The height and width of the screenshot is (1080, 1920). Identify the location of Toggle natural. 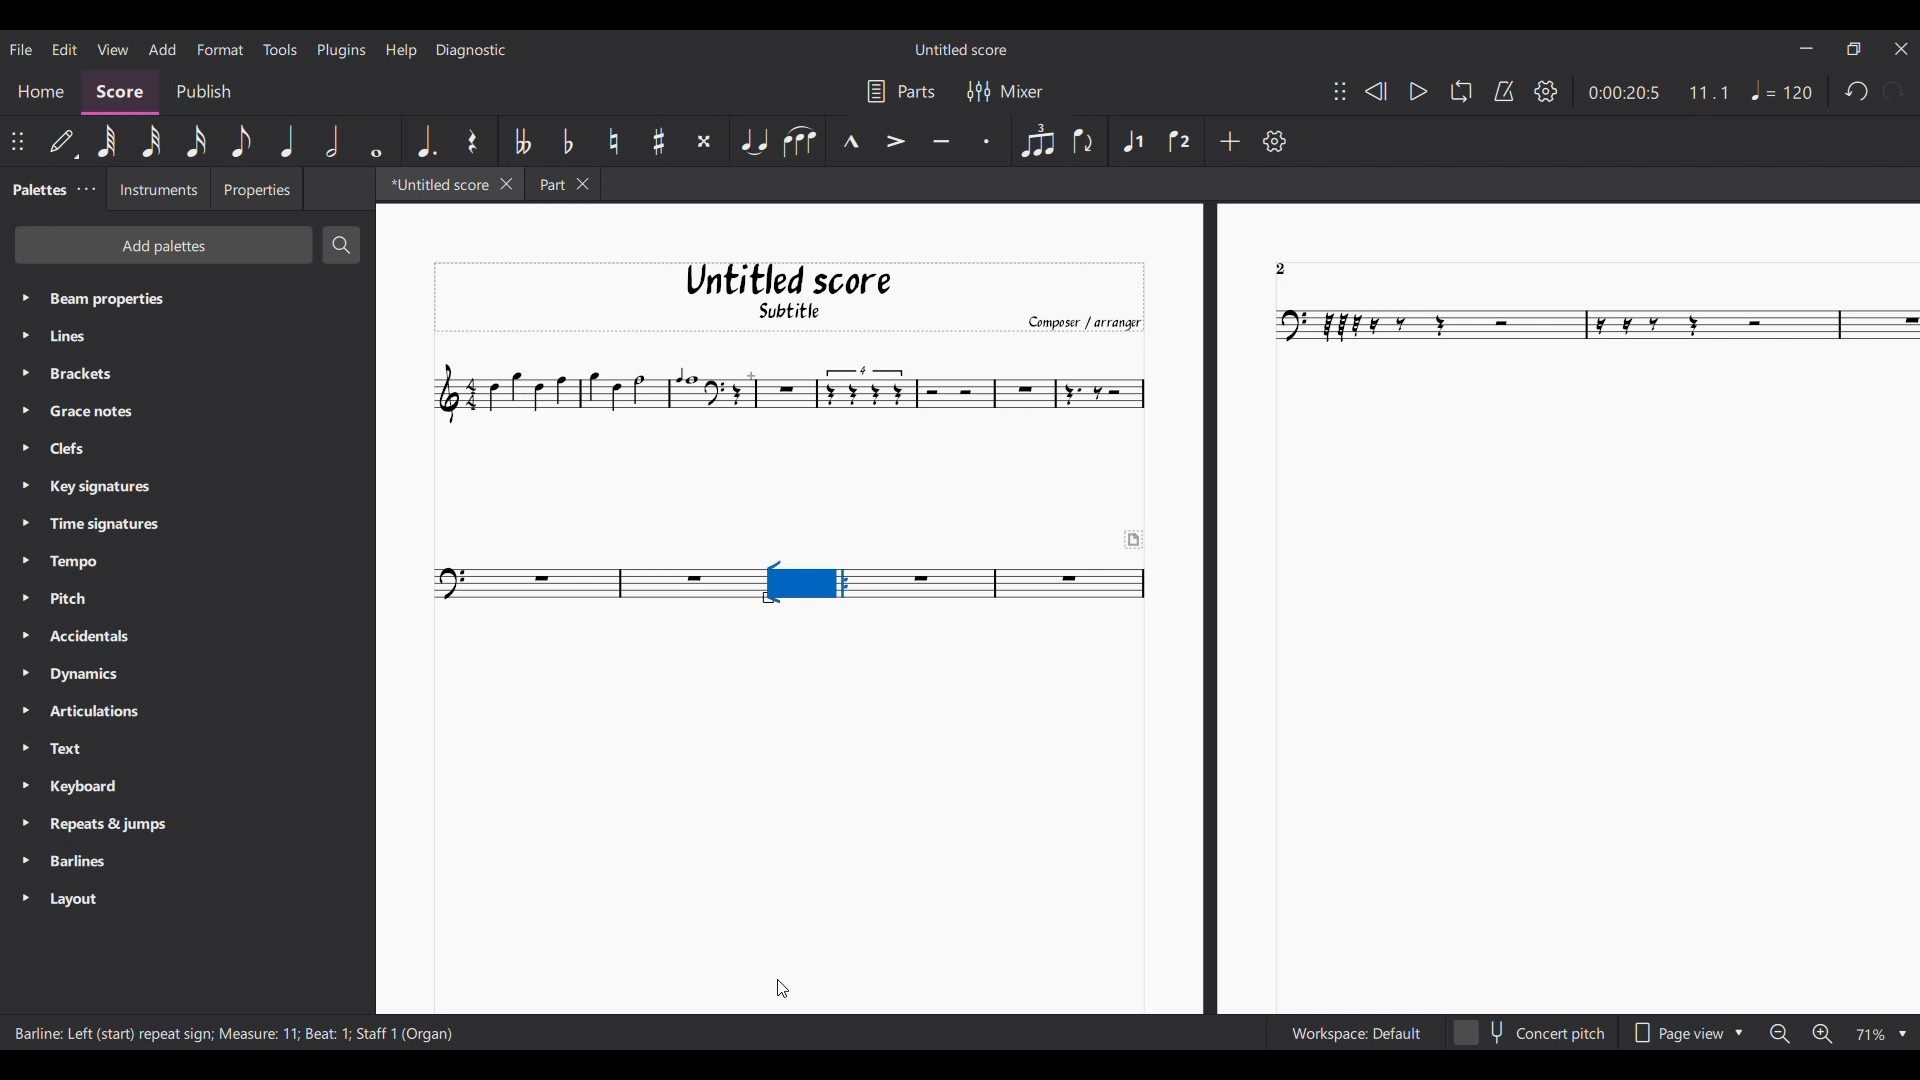
(613, 141).